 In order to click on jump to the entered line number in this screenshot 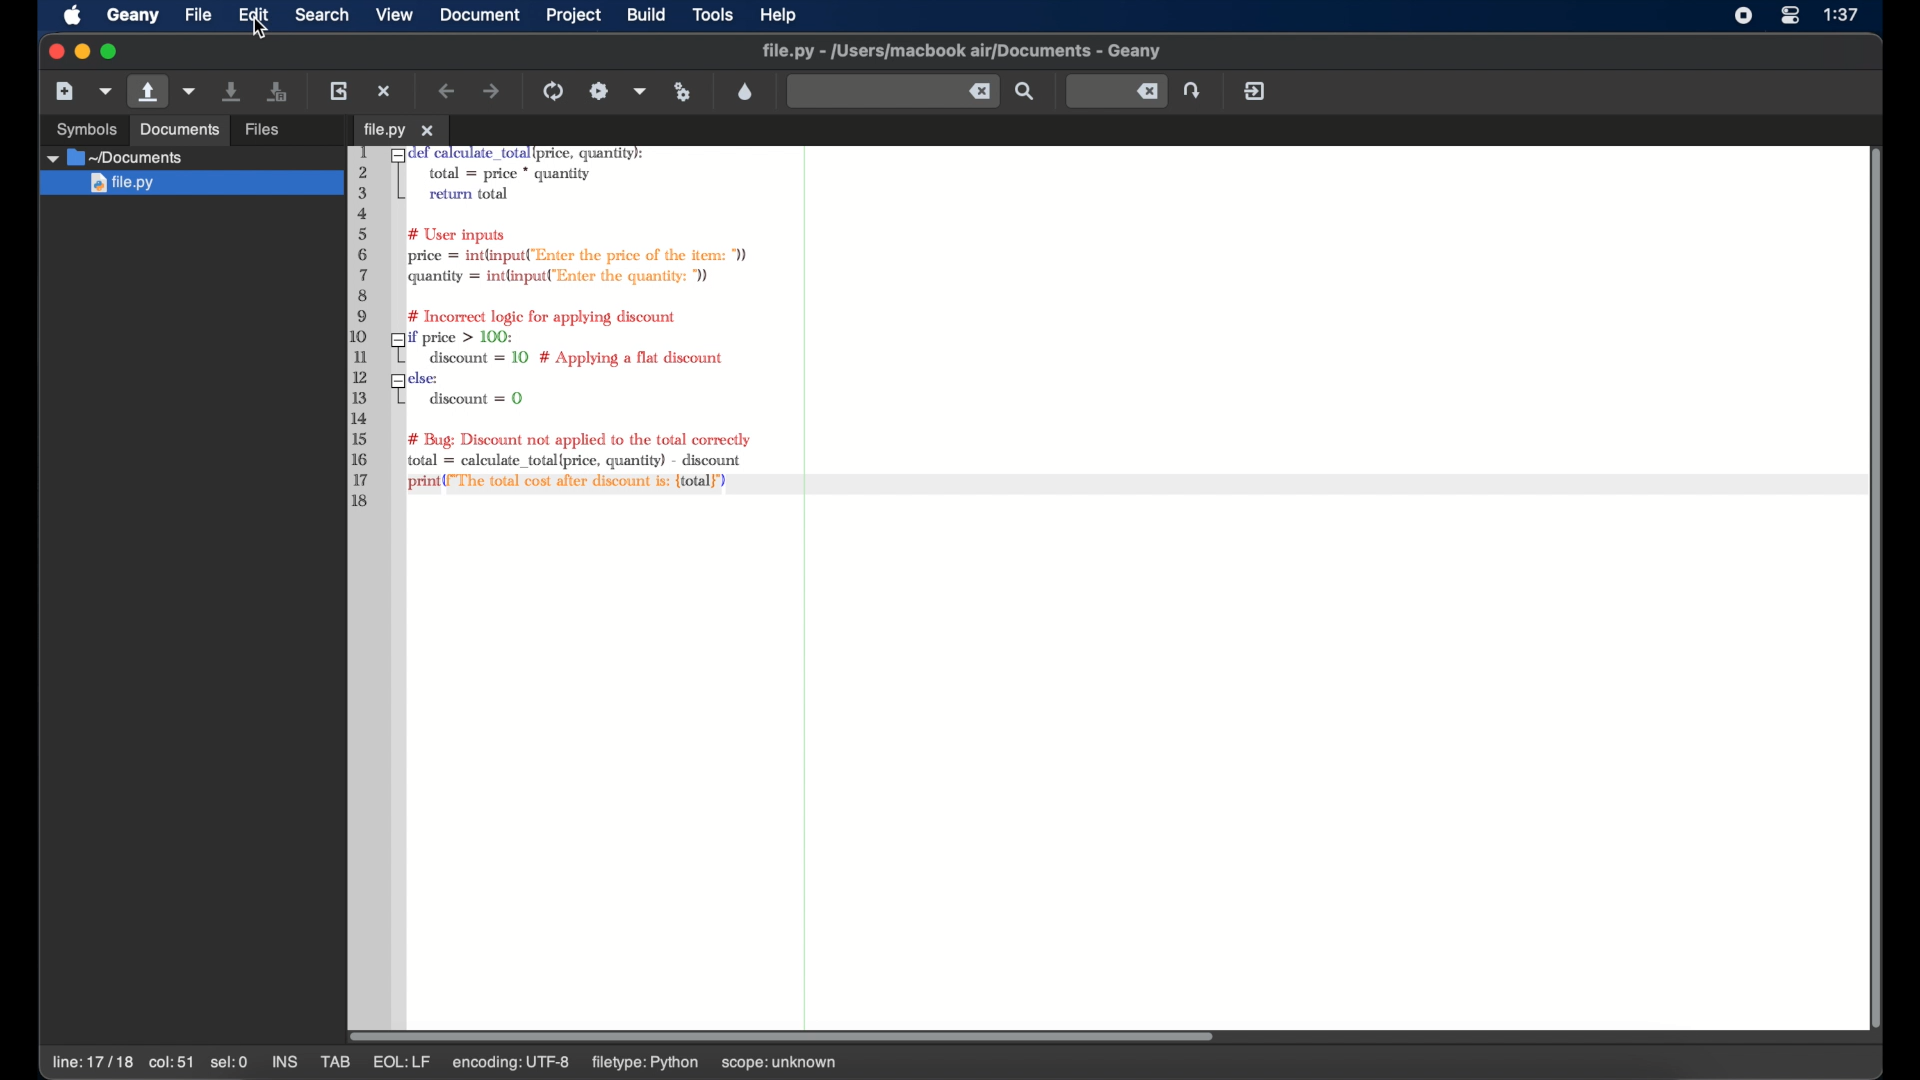, I will do `click(1115, 90)`.